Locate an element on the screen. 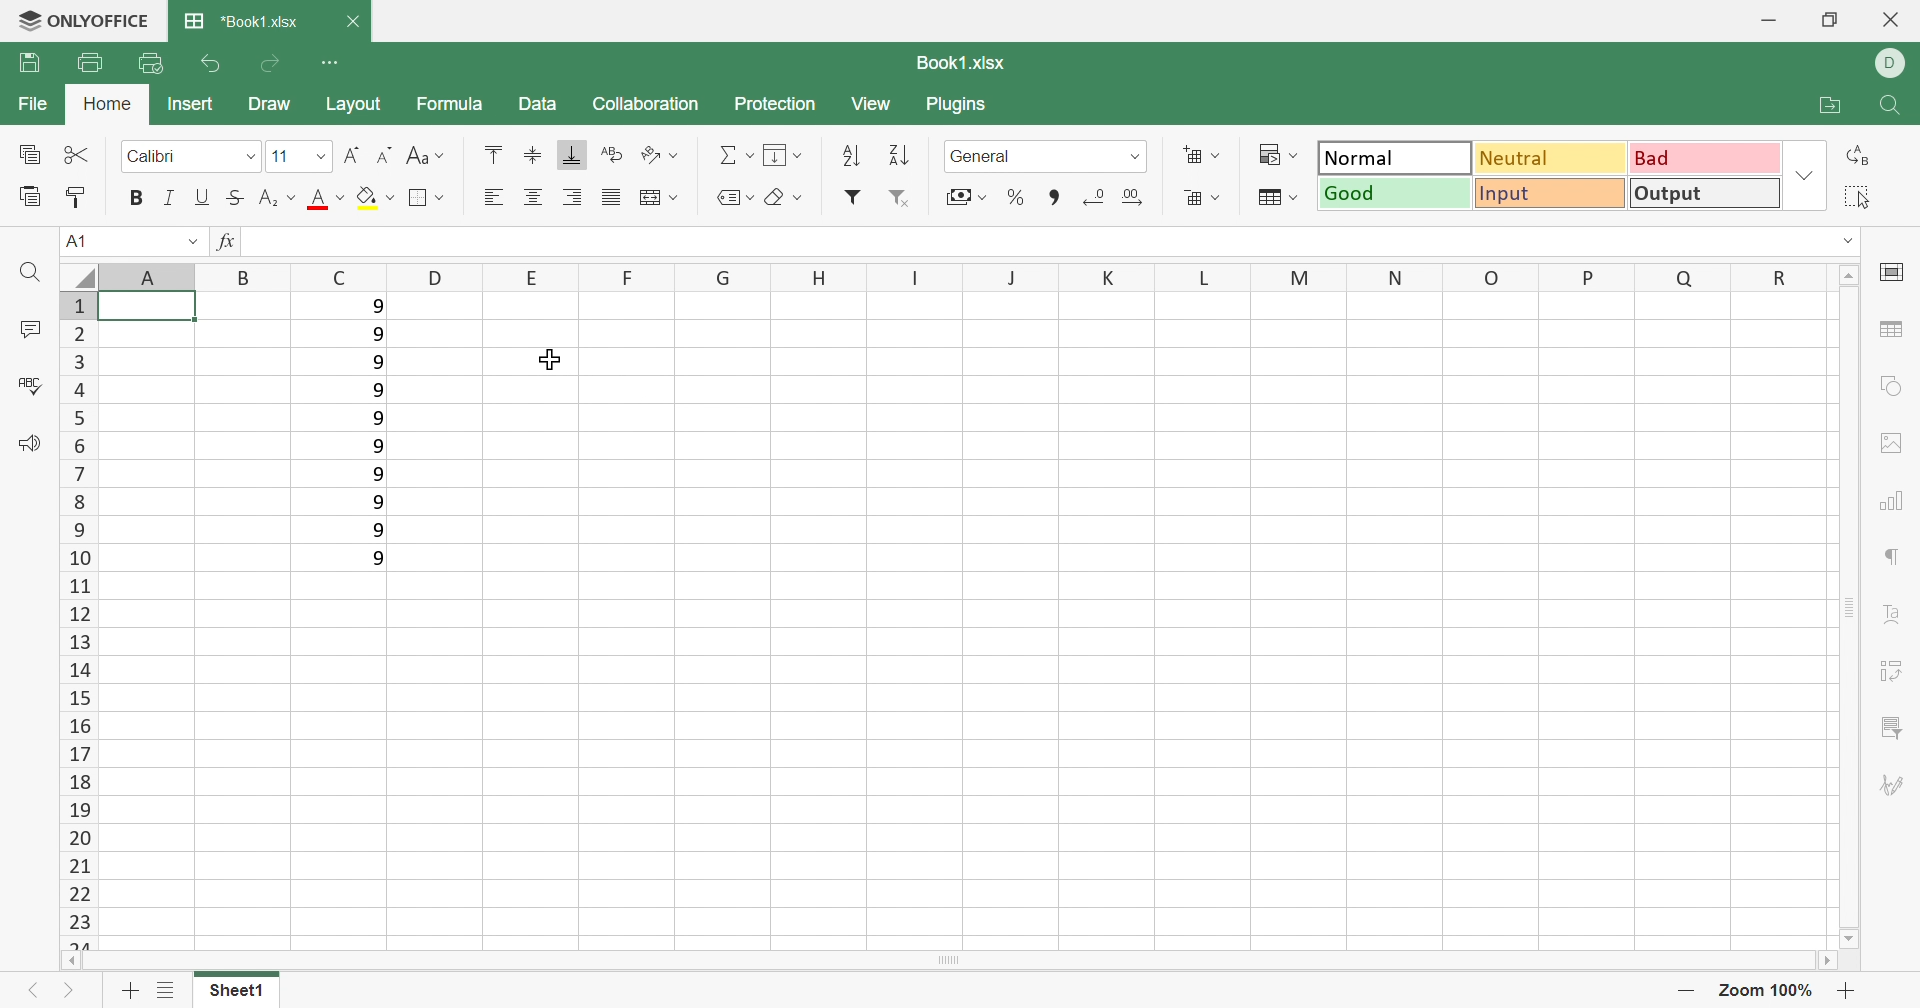  shape settings is located at coordinates (1897, 387).